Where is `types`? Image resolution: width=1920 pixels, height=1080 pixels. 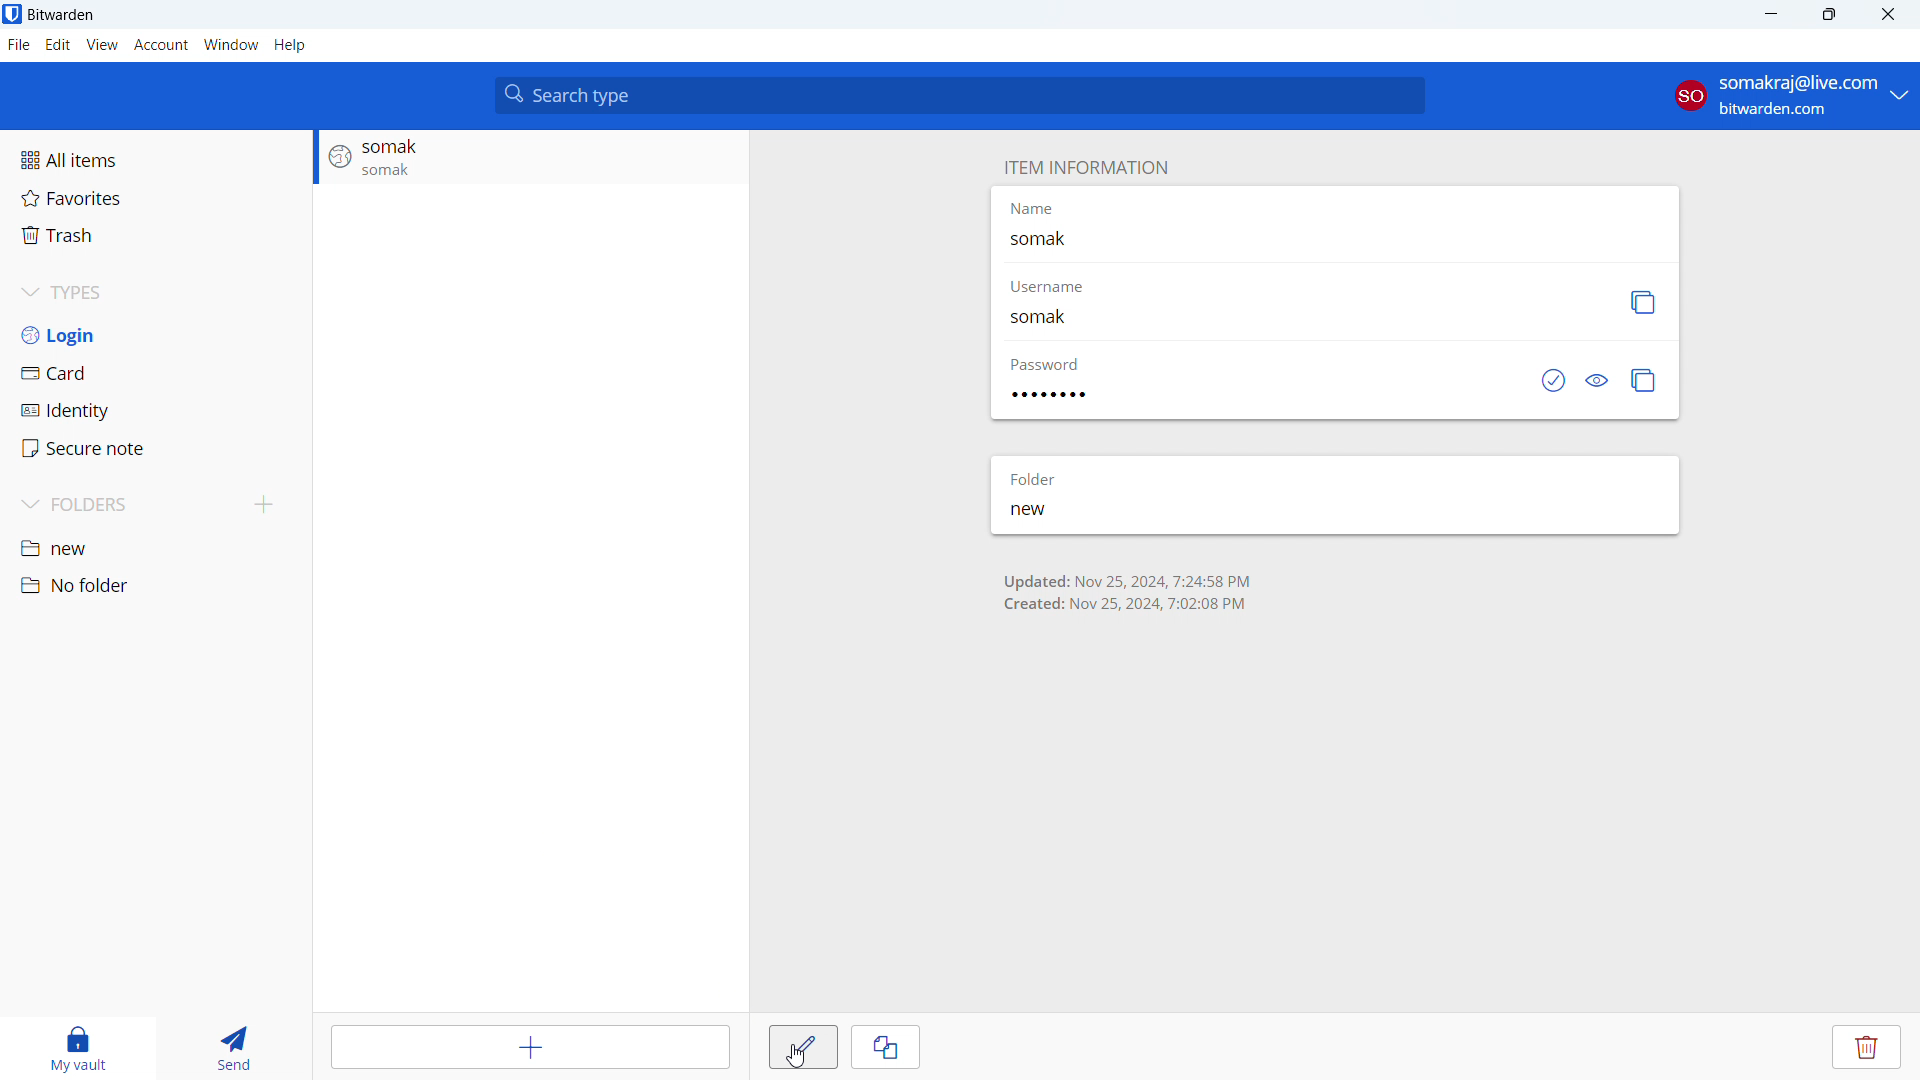
types is located at coordinates (156, 292).